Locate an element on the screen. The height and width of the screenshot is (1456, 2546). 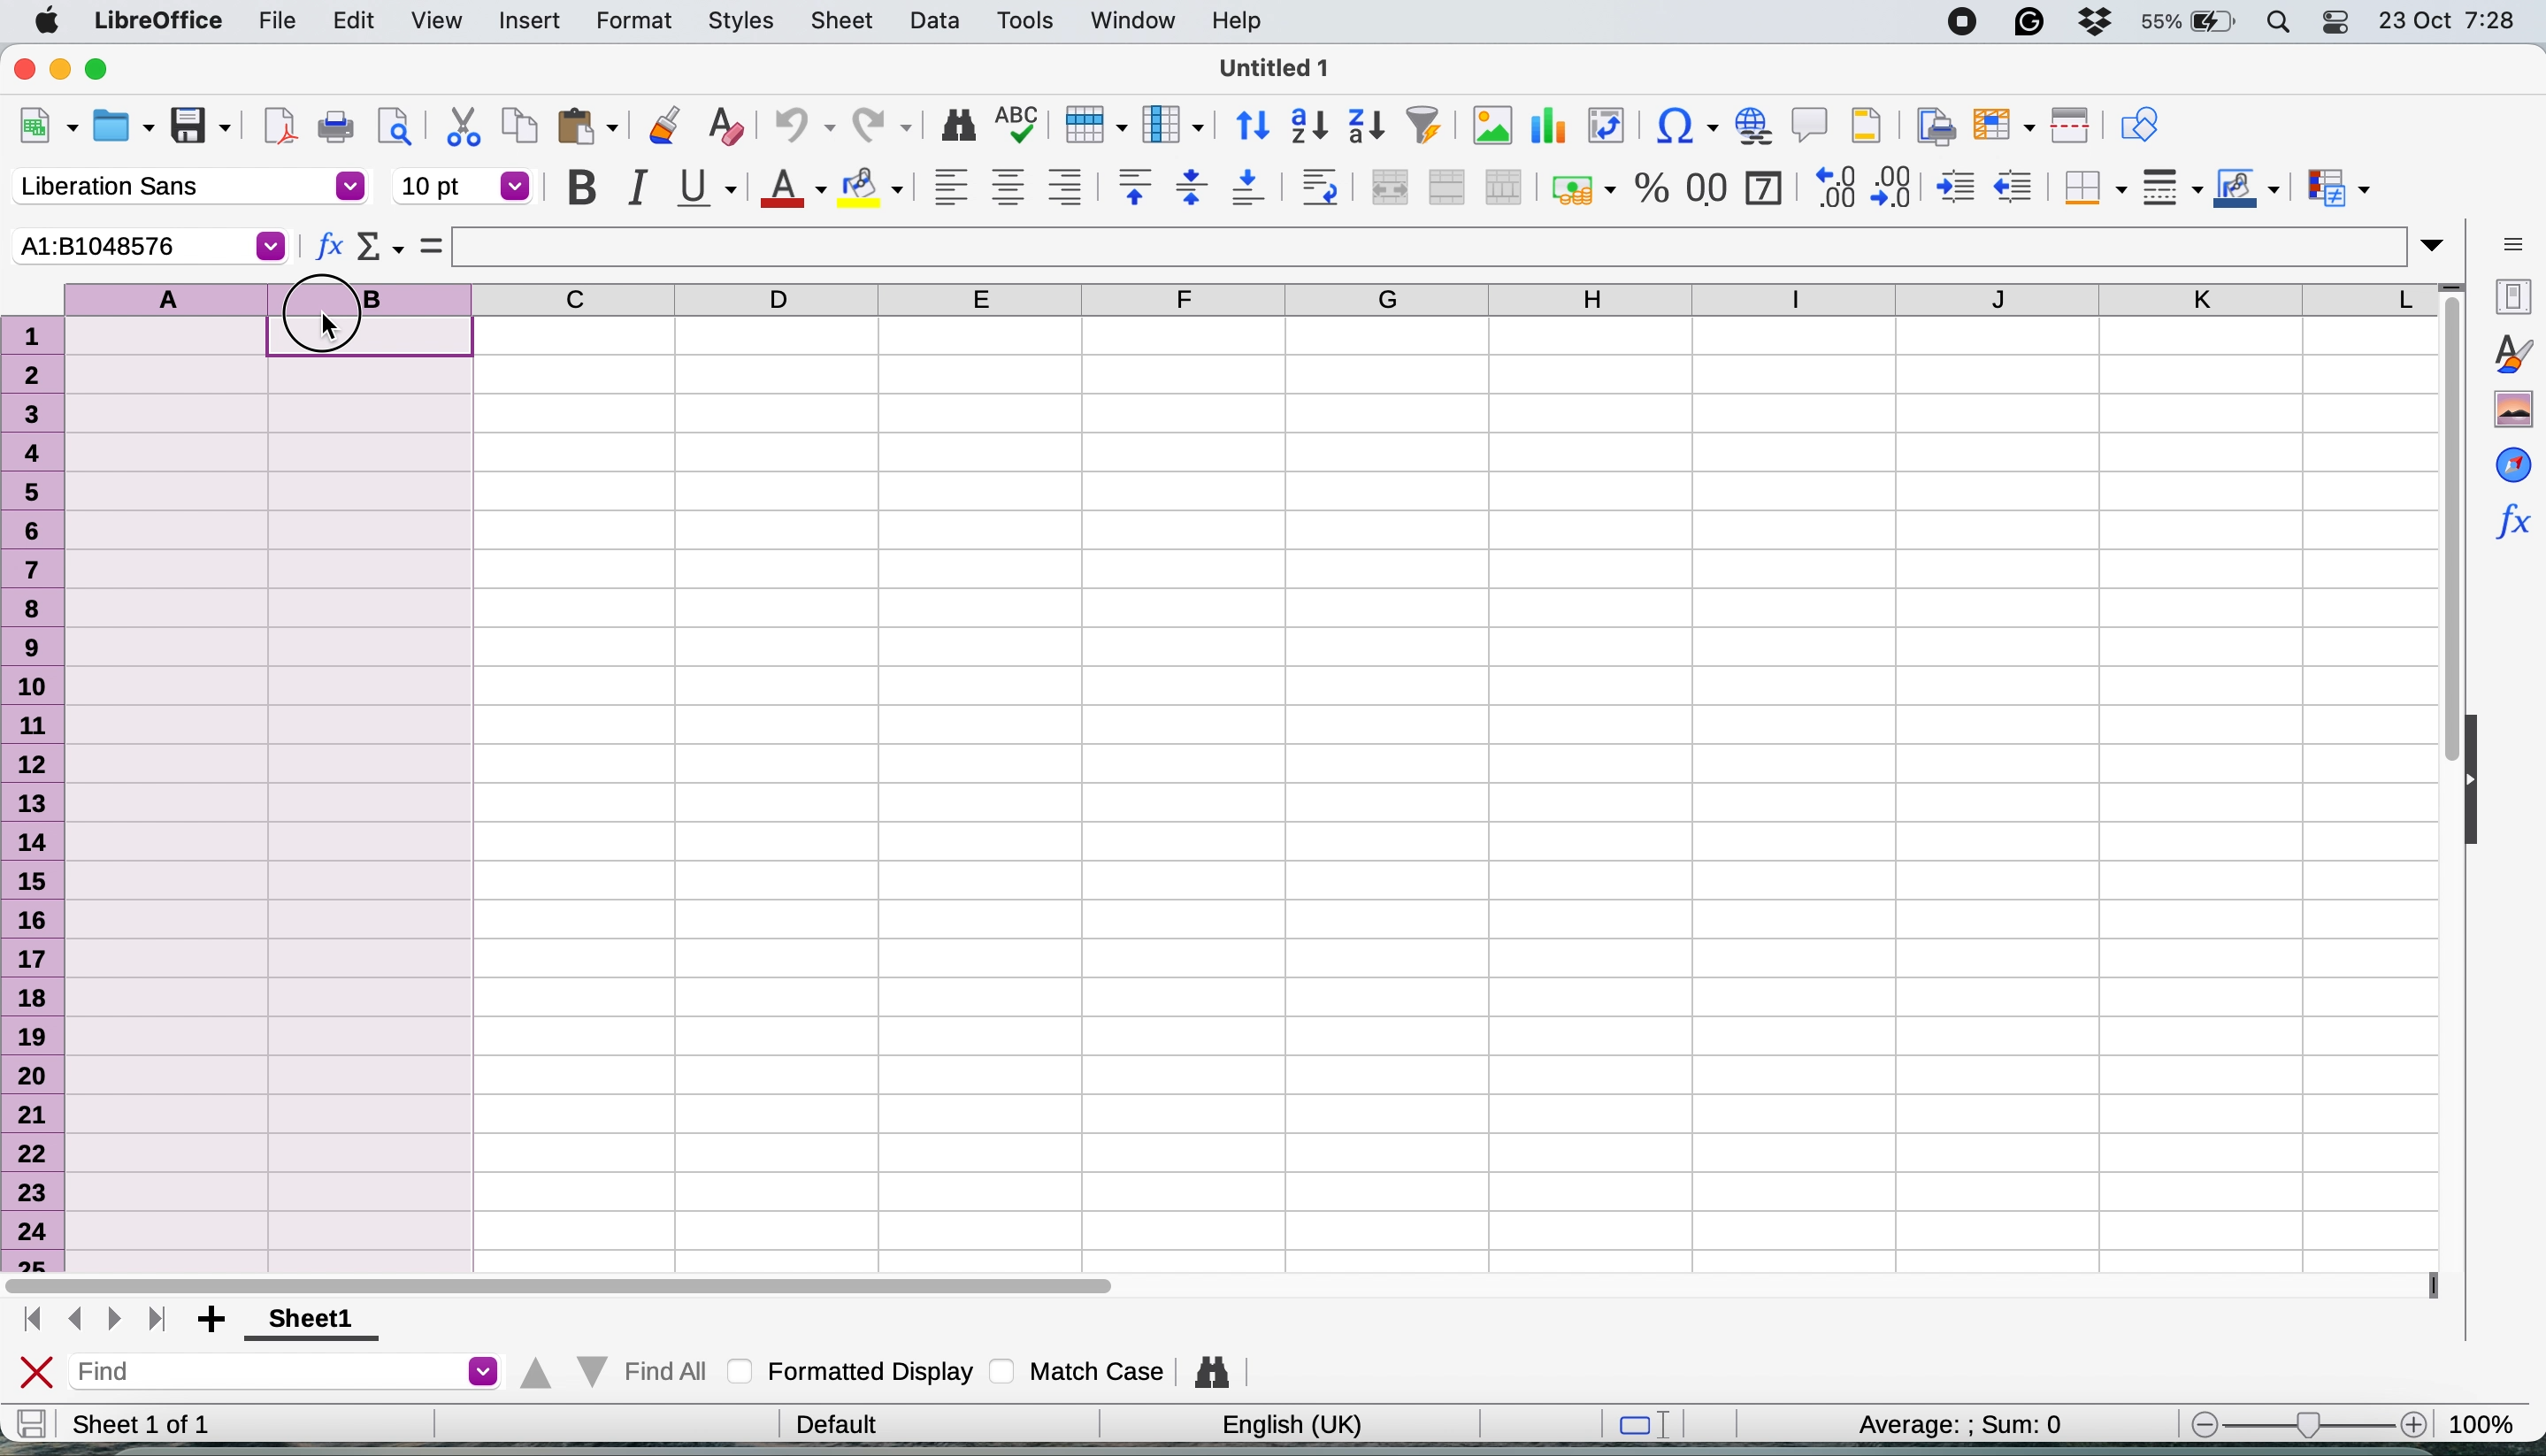
unmerge is located at coordinates (1502, 186).